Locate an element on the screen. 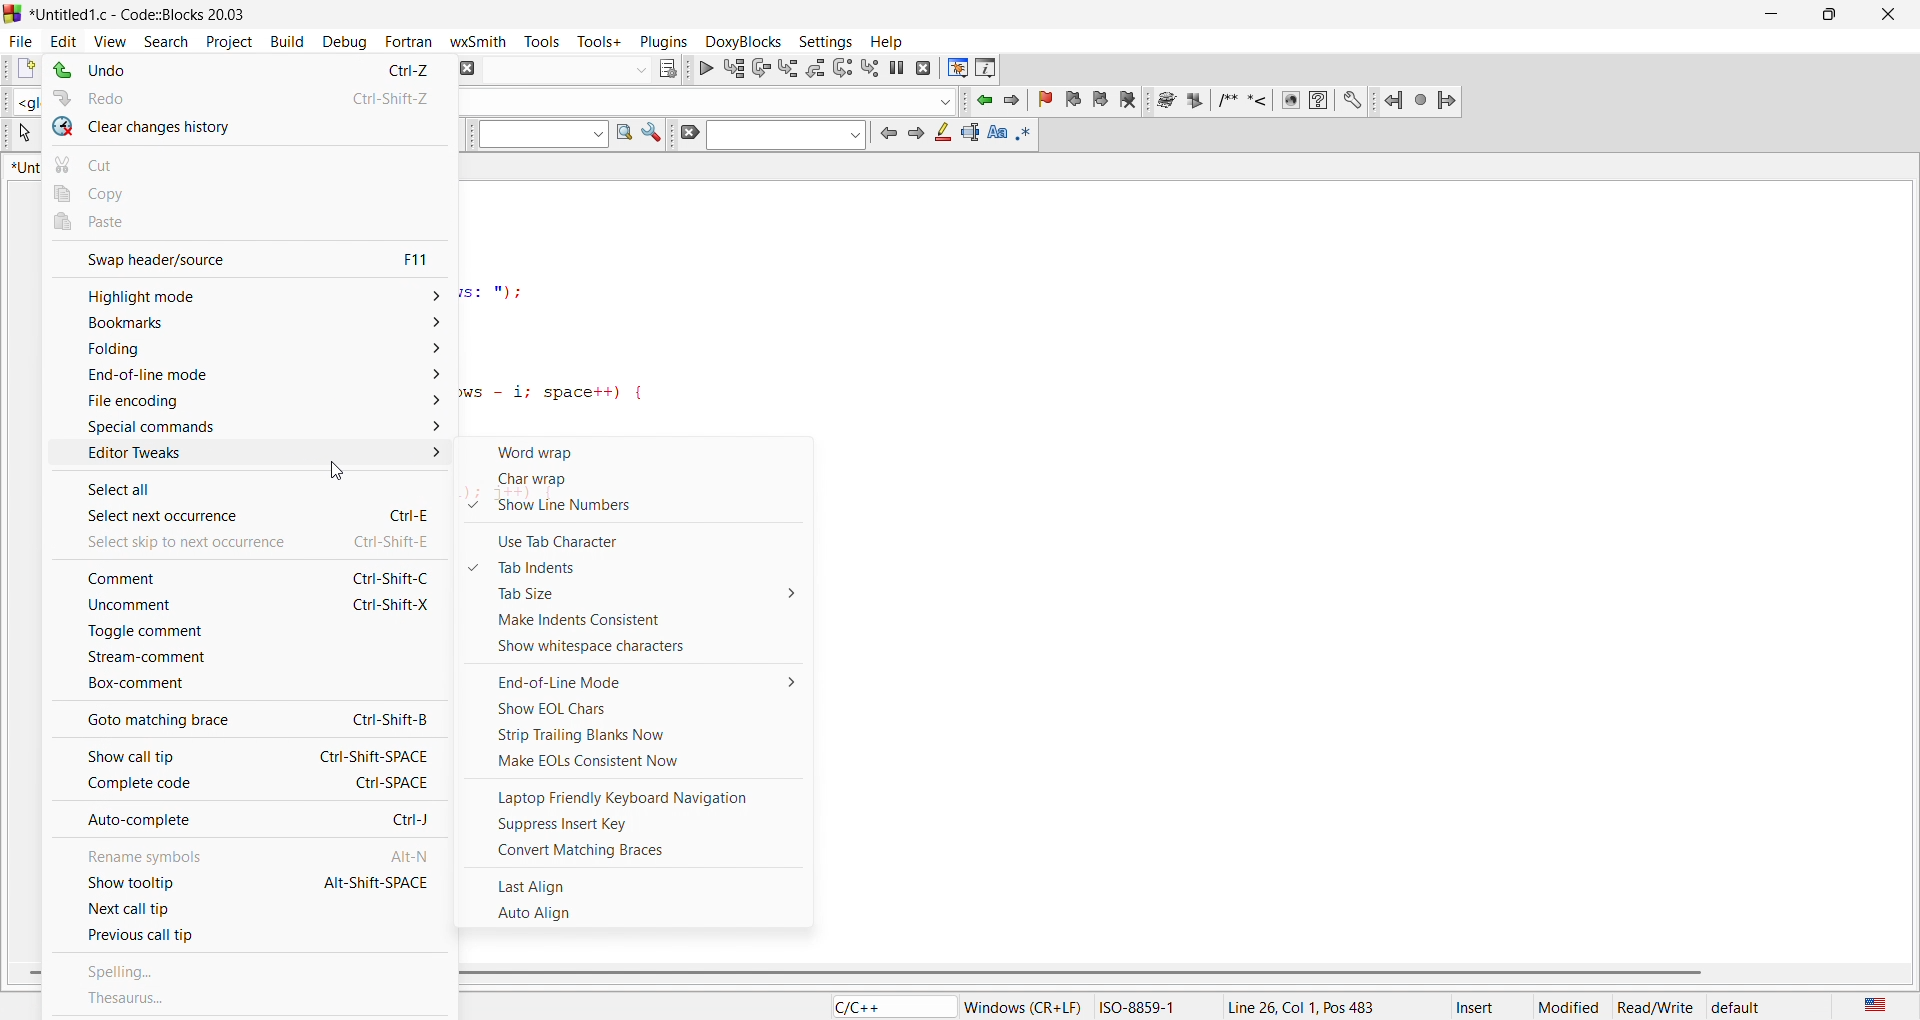  debugging icon is located at coordinates (816, 66).